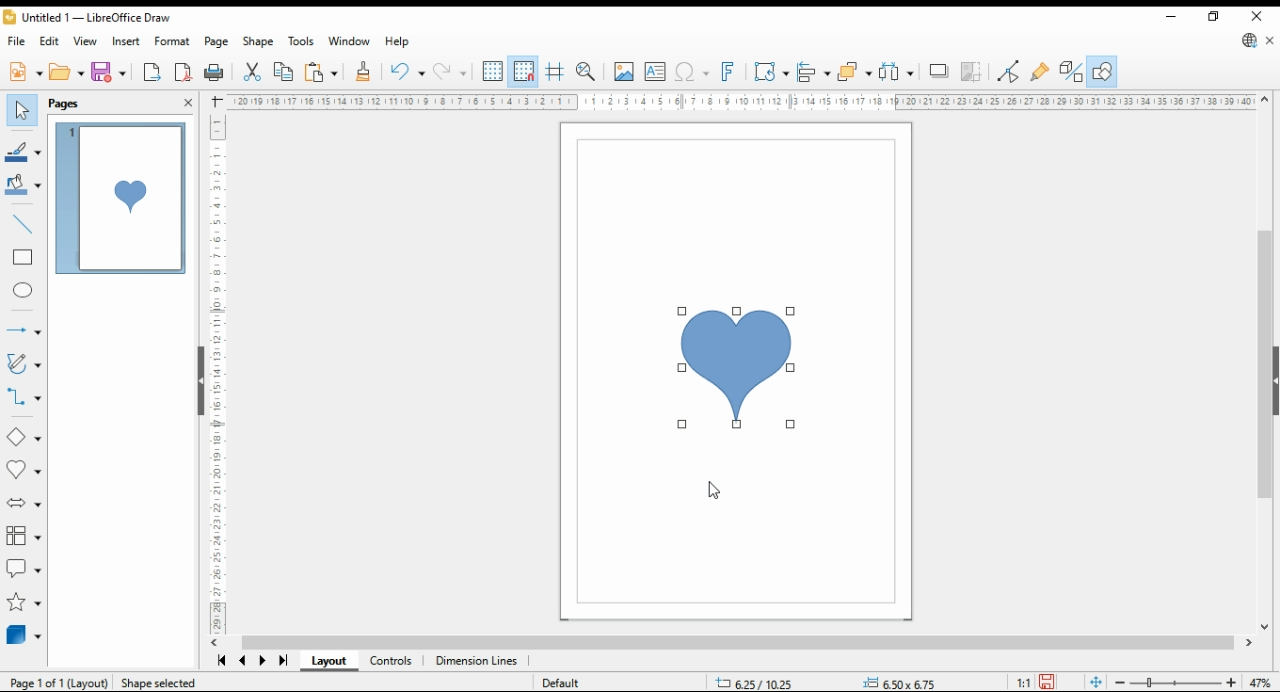 The width and height of the screenshot is (1280, 692). What do you see at coordinates (23, 327) in the screenshot?
I see `lines and arrows` at bounding box center [23, 327].